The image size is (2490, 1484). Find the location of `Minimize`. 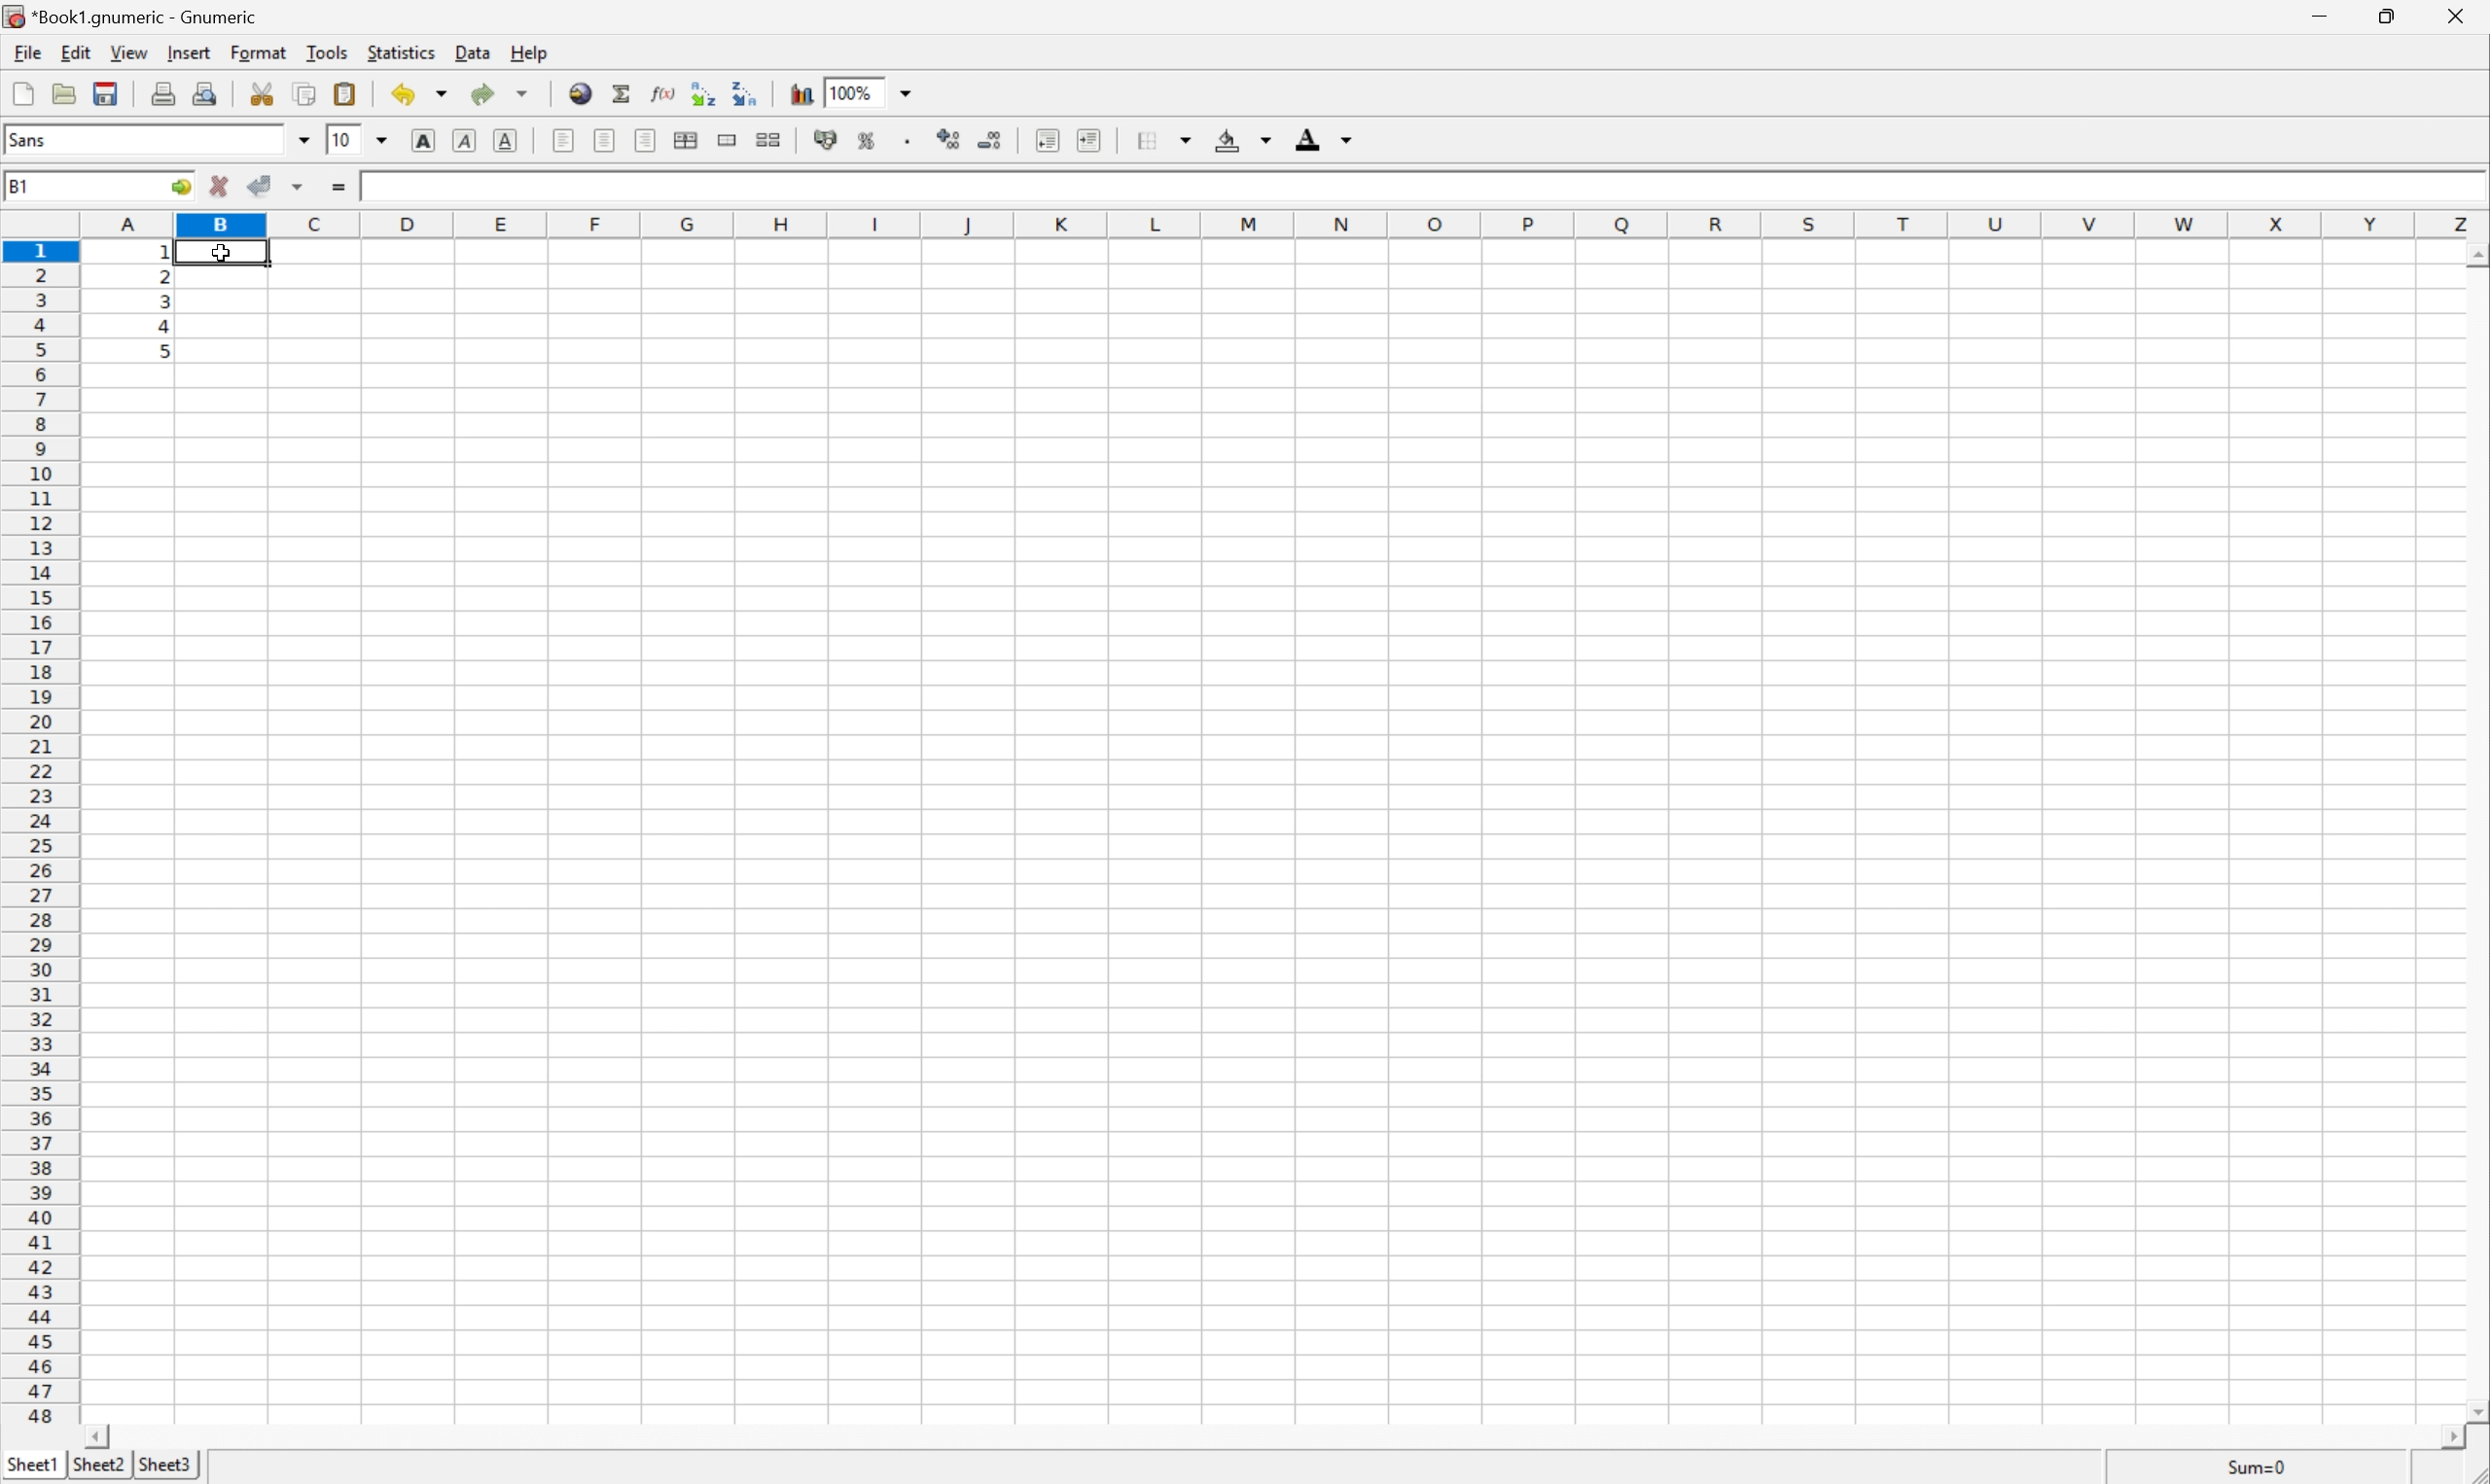

Minimize is located at coordinates (2324, 15).